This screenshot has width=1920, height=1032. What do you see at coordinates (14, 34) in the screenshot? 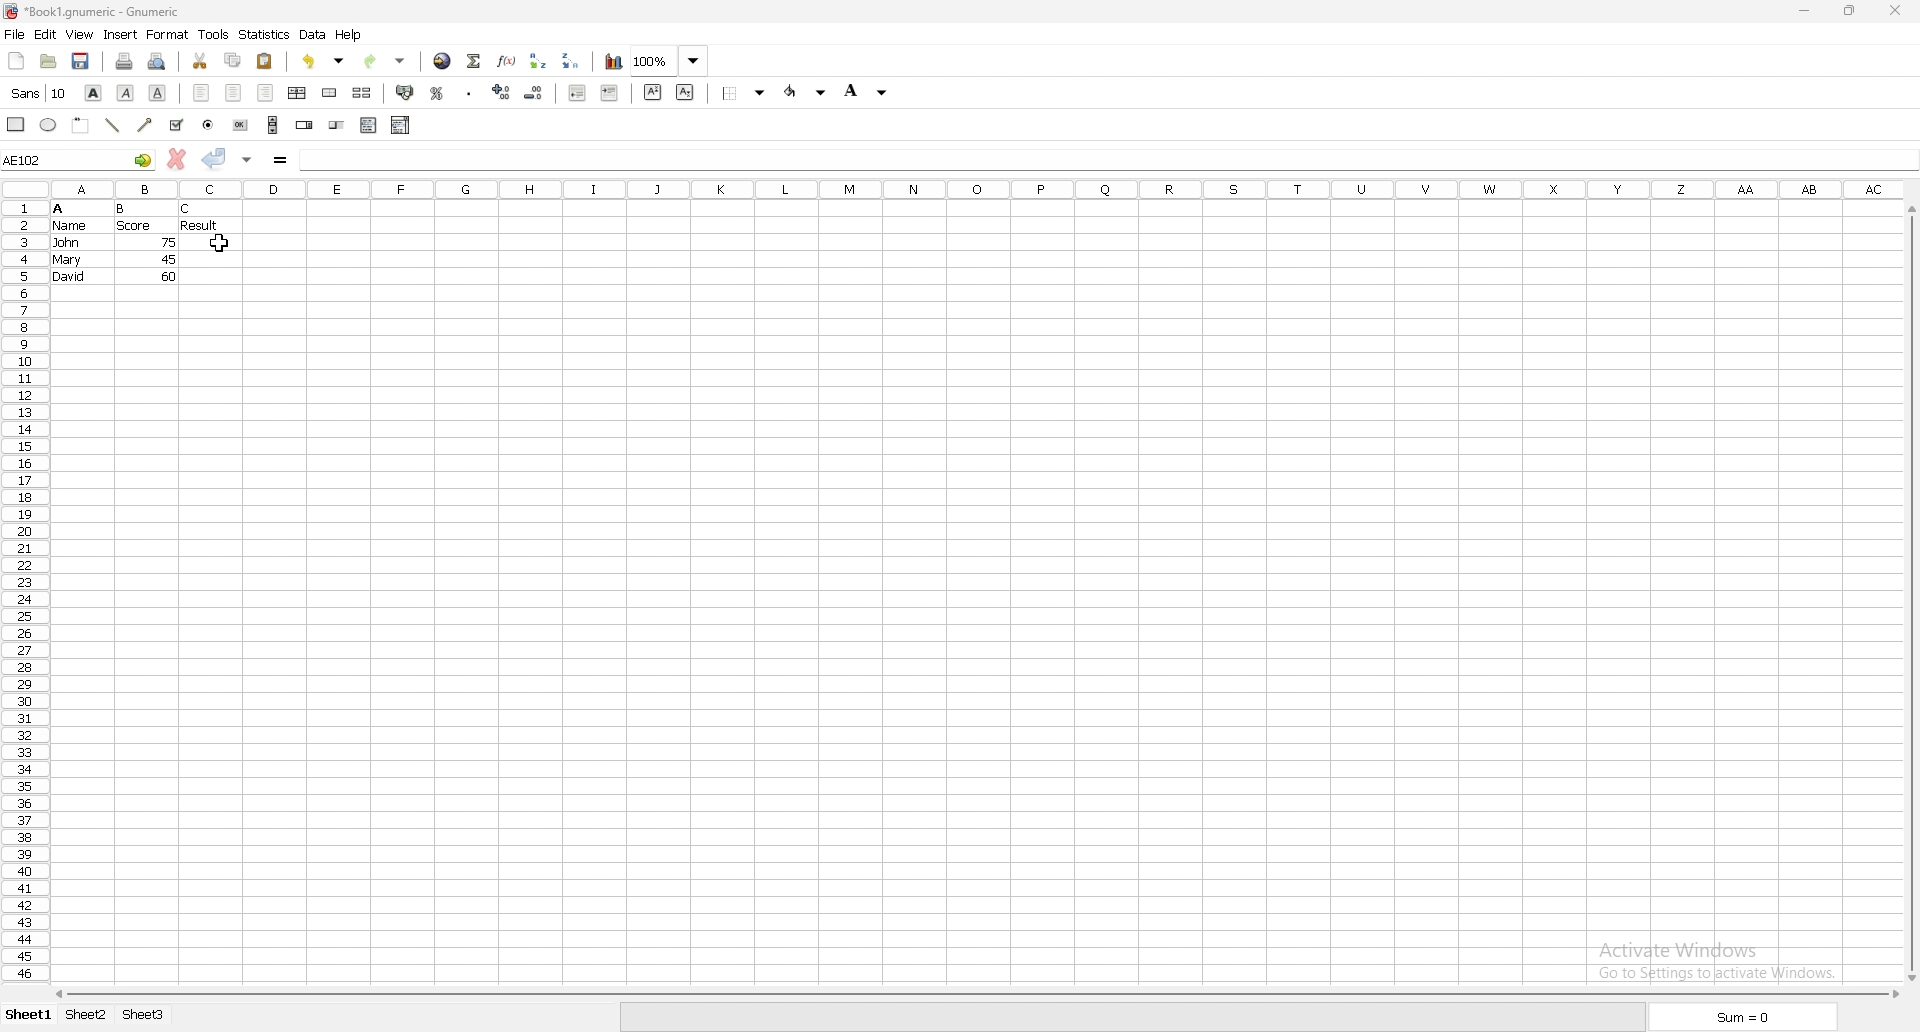
I see `file` at bounding box center [14, 34].